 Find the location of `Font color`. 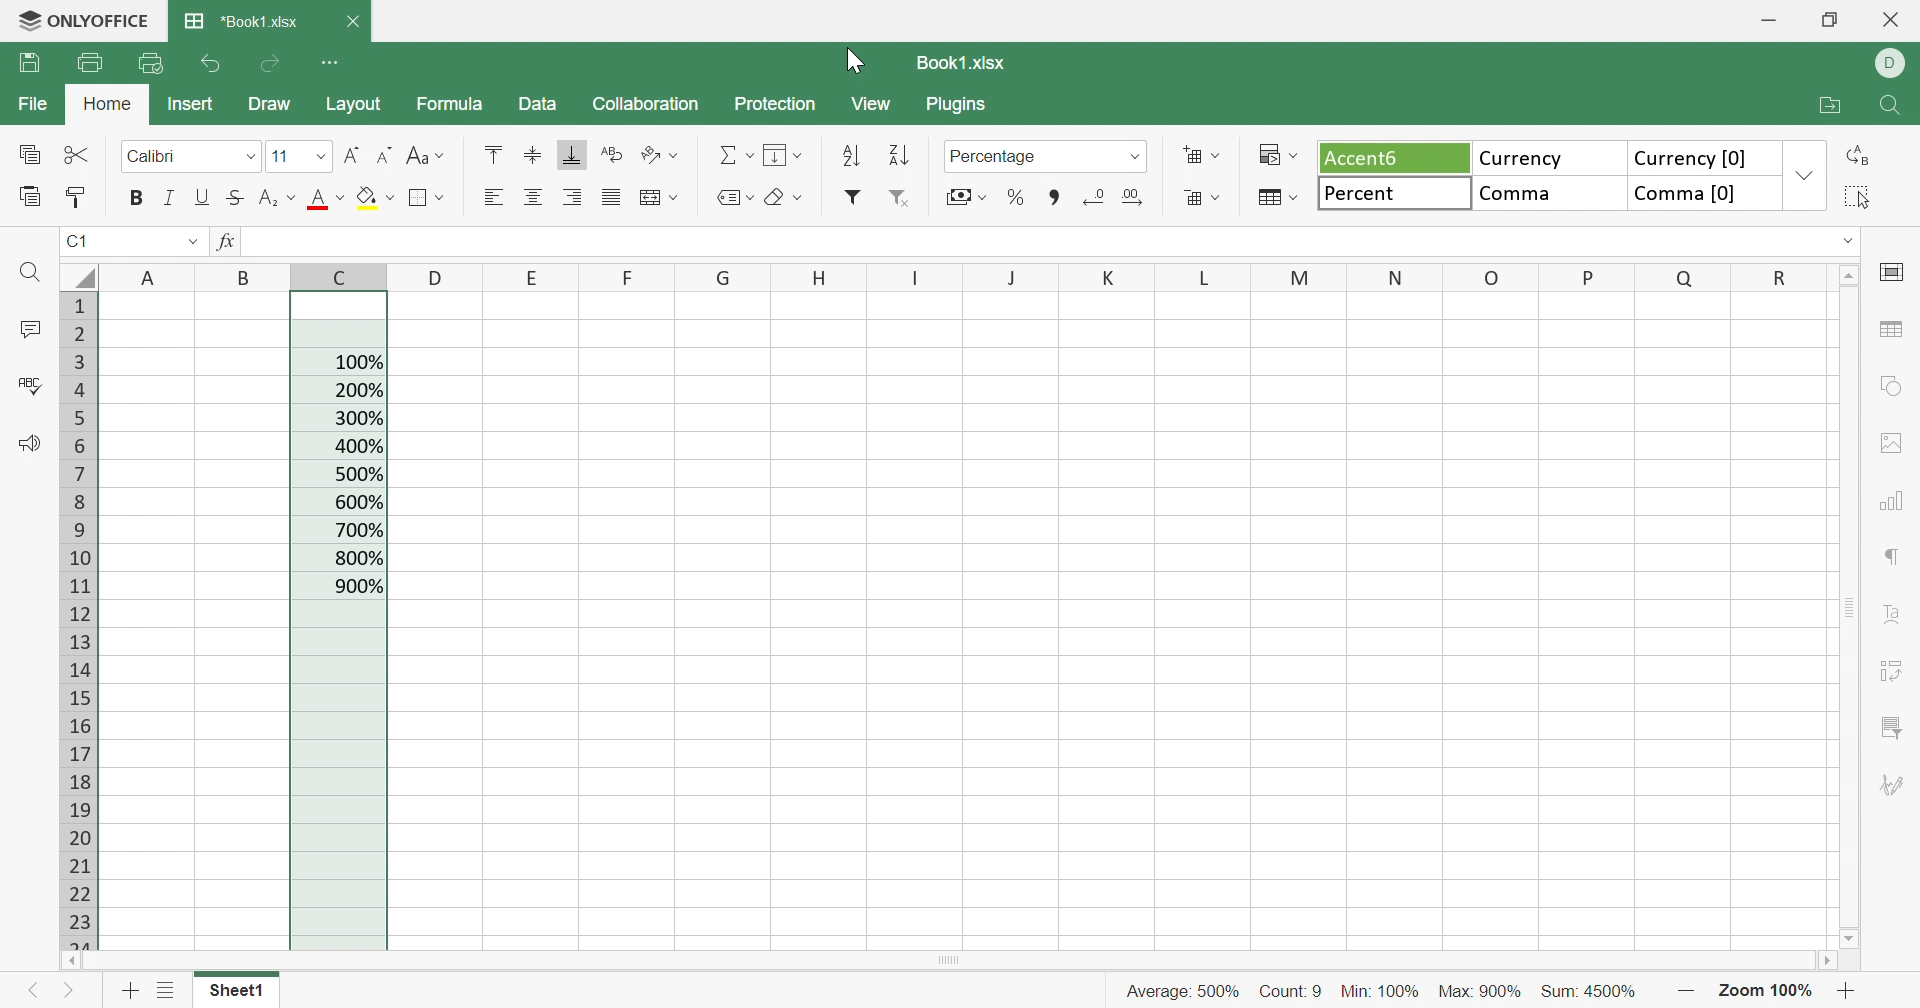

Font color is located at coordinates (326, 197).